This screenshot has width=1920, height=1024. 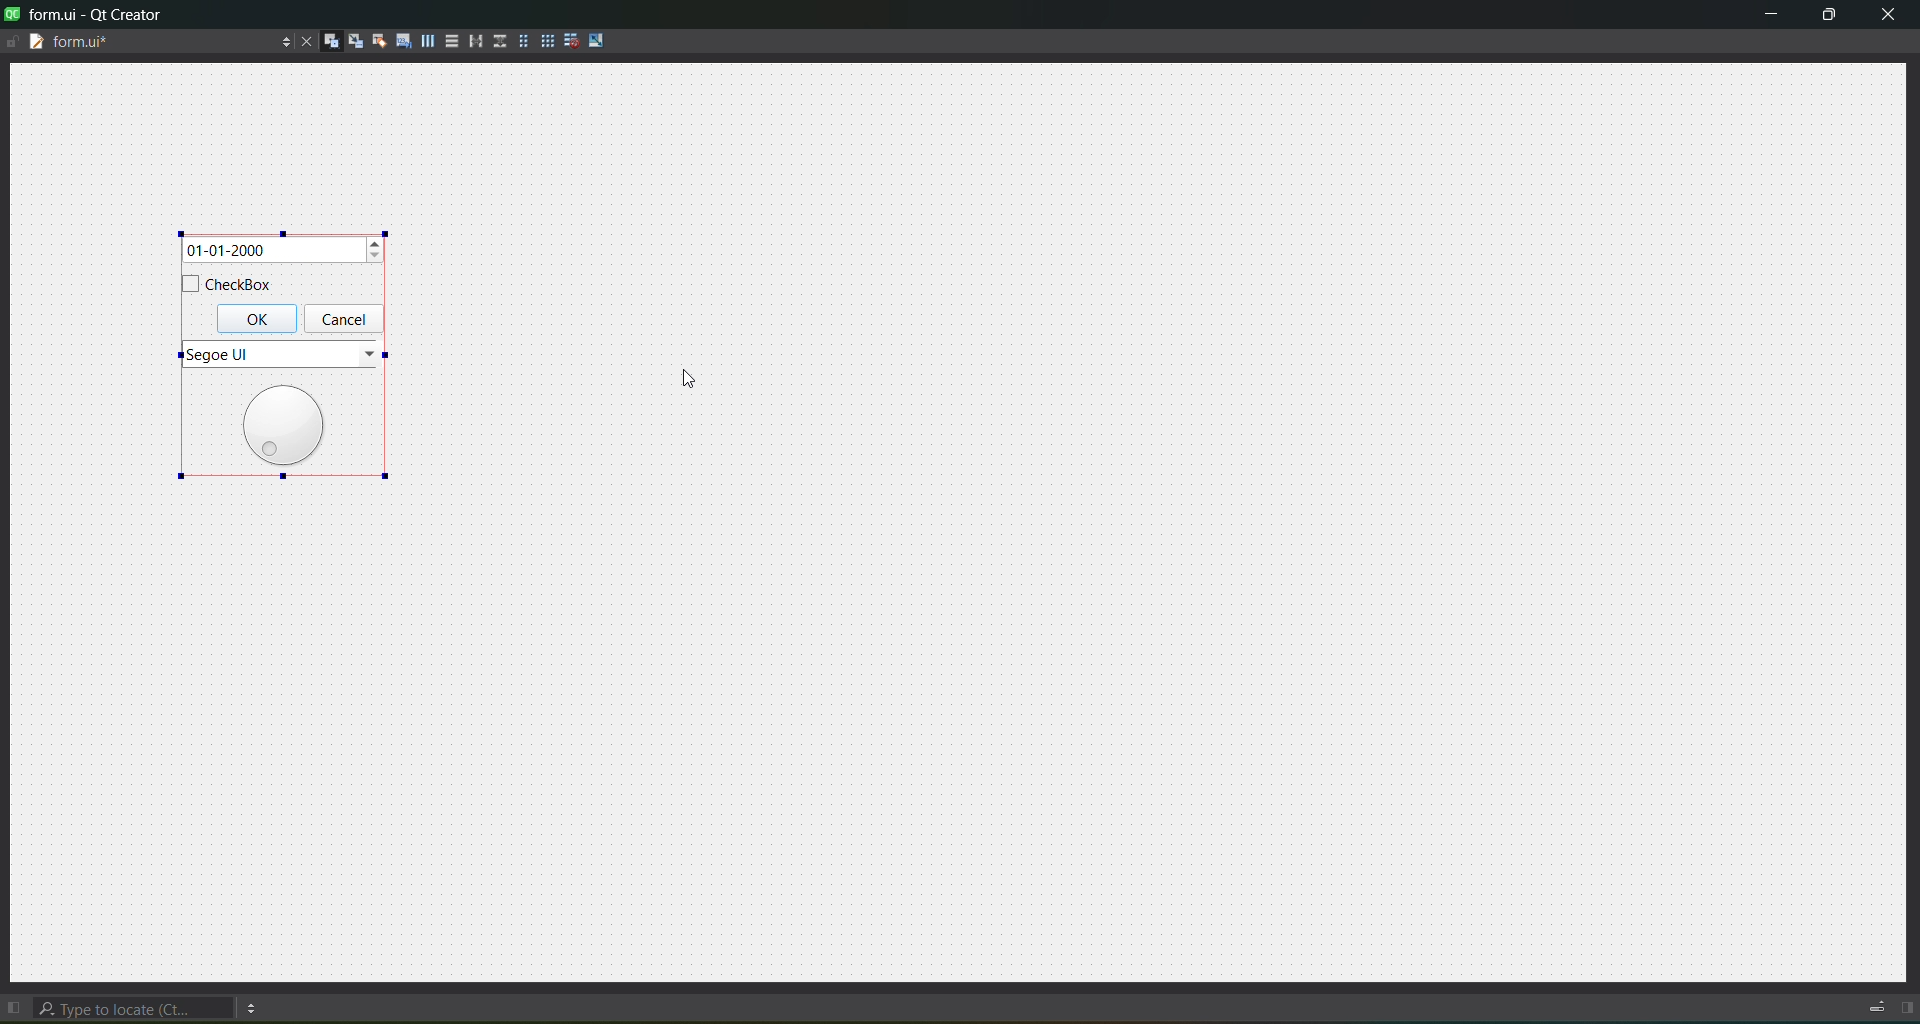 What do you see at coordinates (1909, 1009) in the screenshot?
I see `show right sidebar` at bounding box center [1909, 1009].